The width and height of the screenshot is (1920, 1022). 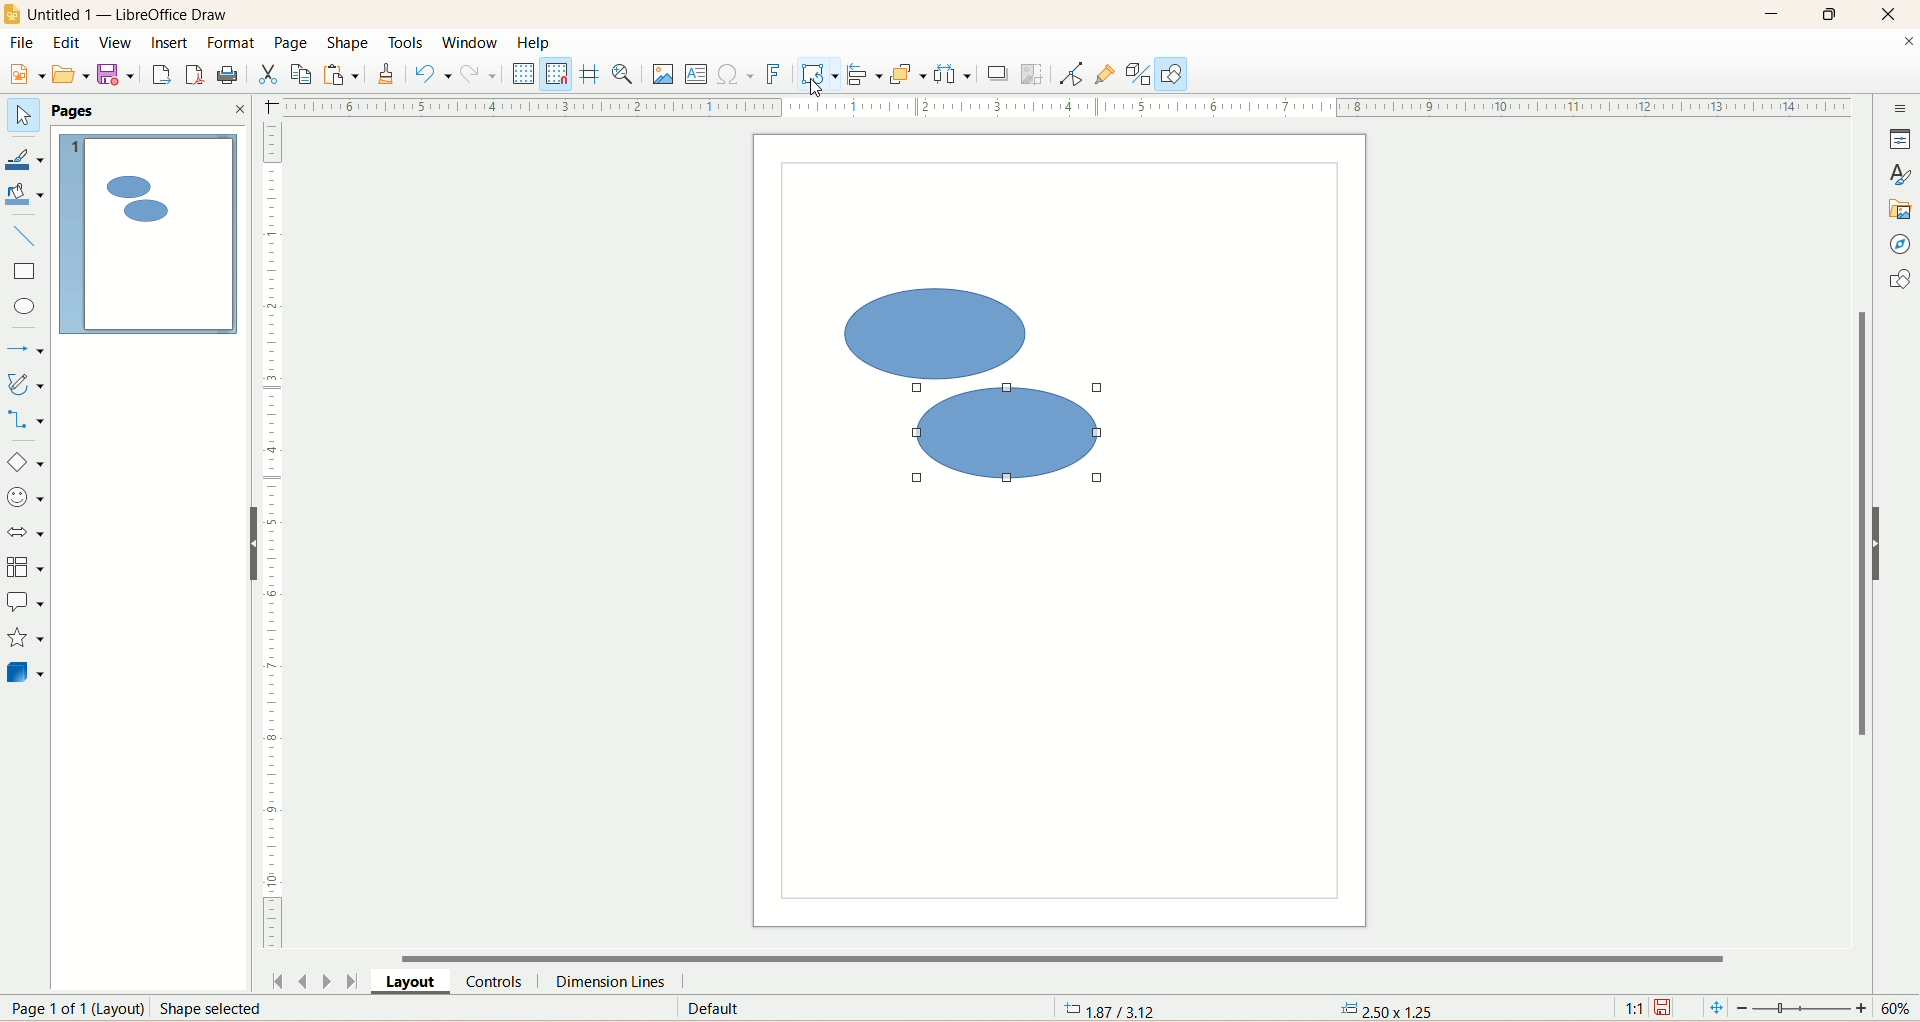 What do you see at coordinates (166, 43) in the screenshot?
I see `insert` at bounding box center [166, 43].